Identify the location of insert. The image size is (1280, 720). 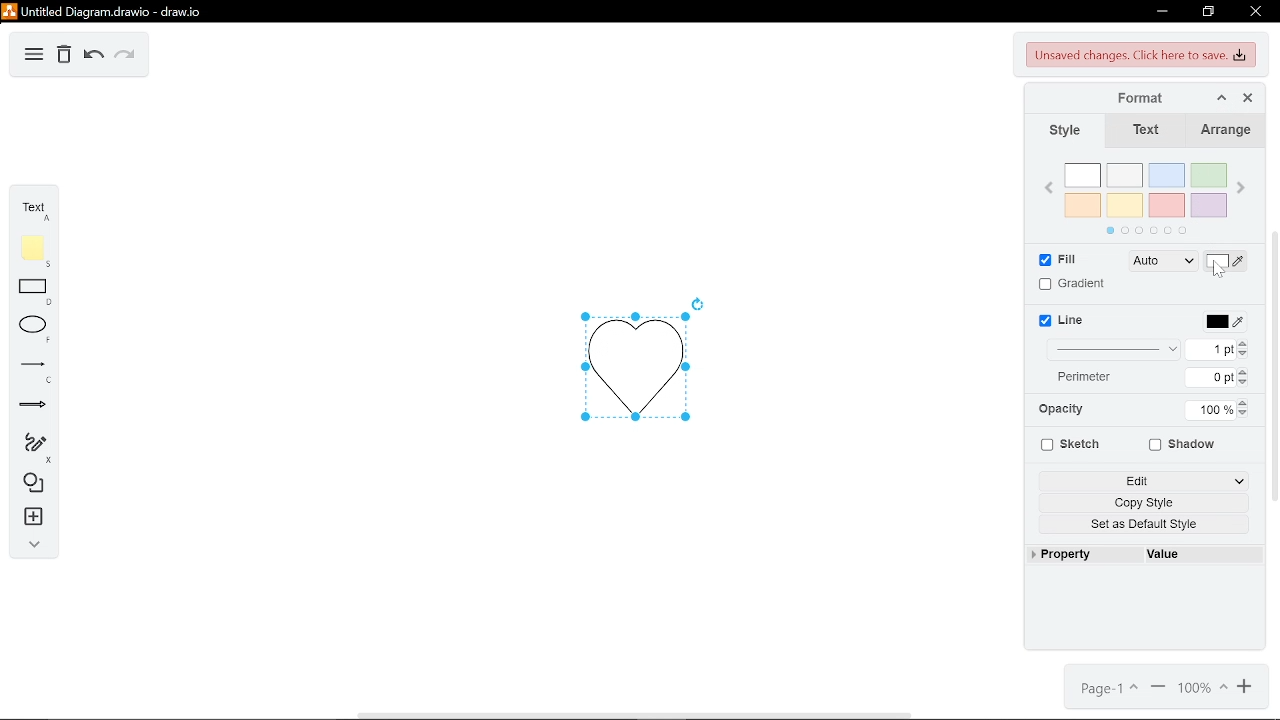
(31, 516).